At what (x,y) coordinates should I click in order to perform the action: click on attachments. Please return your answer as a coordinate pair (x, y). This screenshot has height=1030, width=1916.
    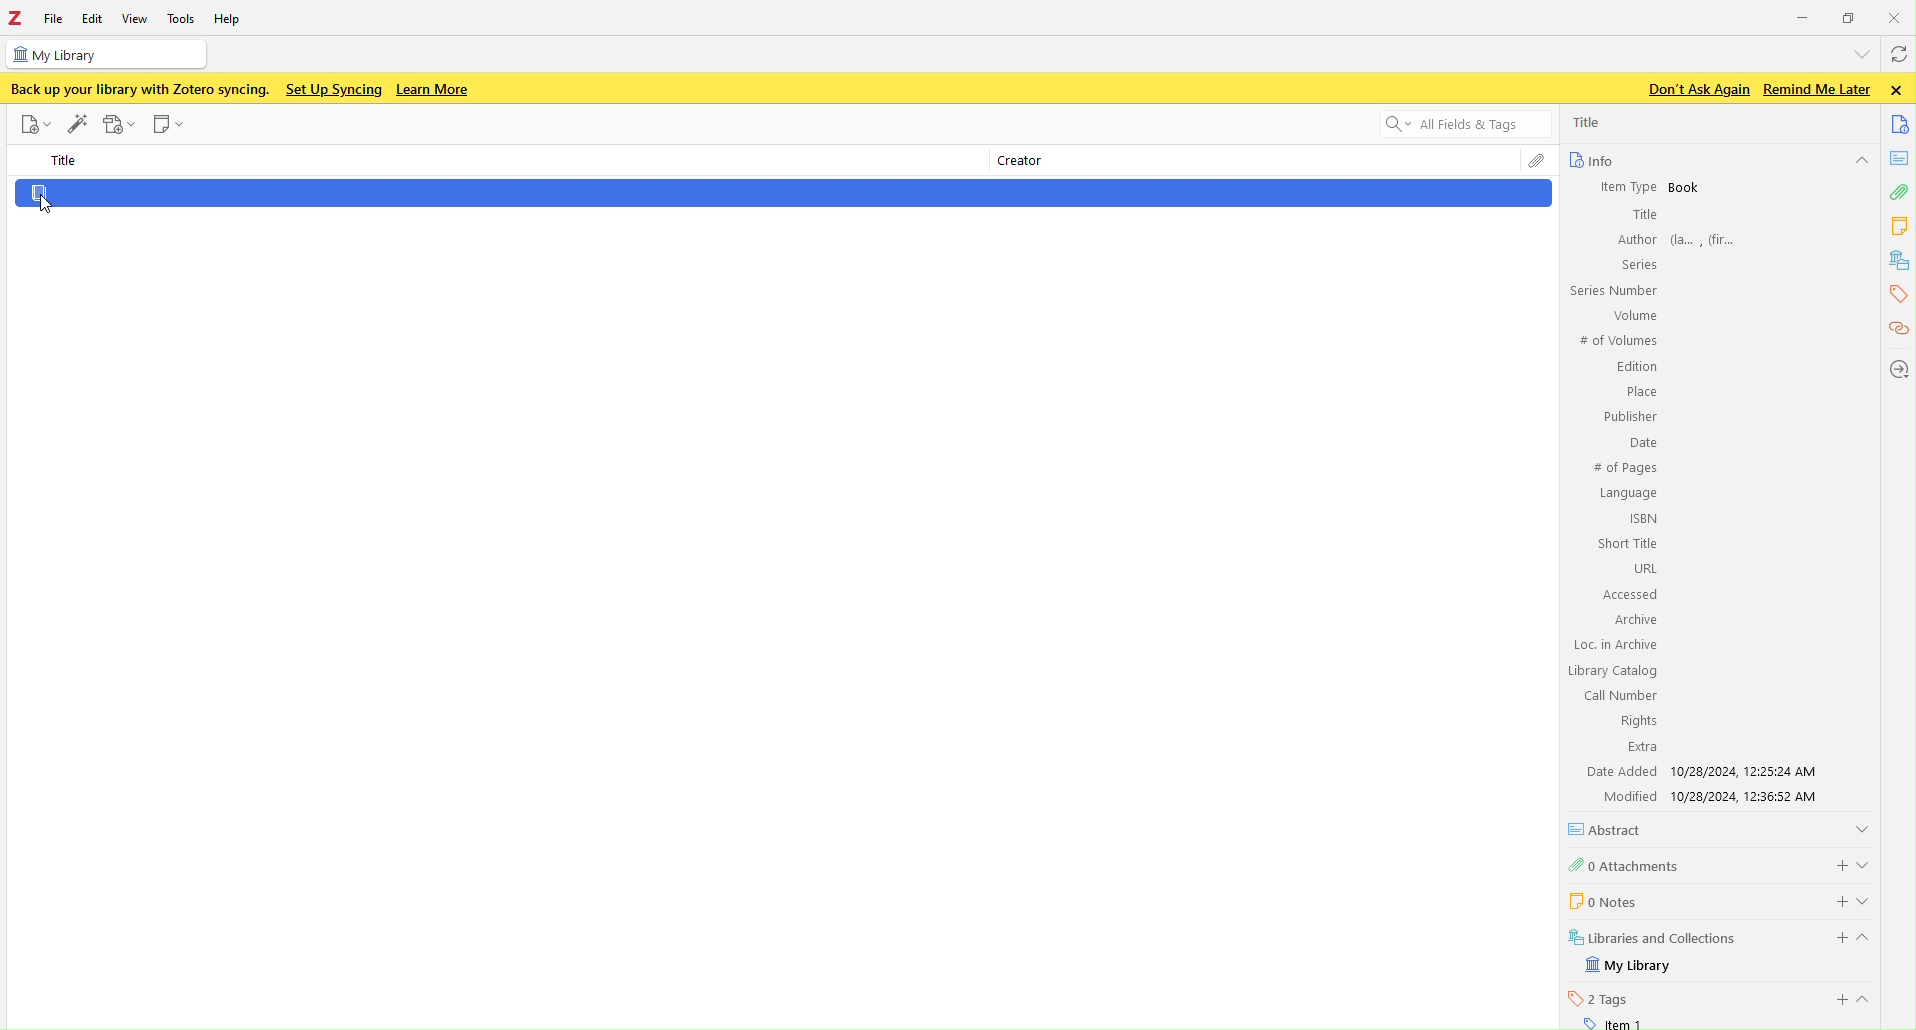
    Looking at the image, I should click on (1730, 866).